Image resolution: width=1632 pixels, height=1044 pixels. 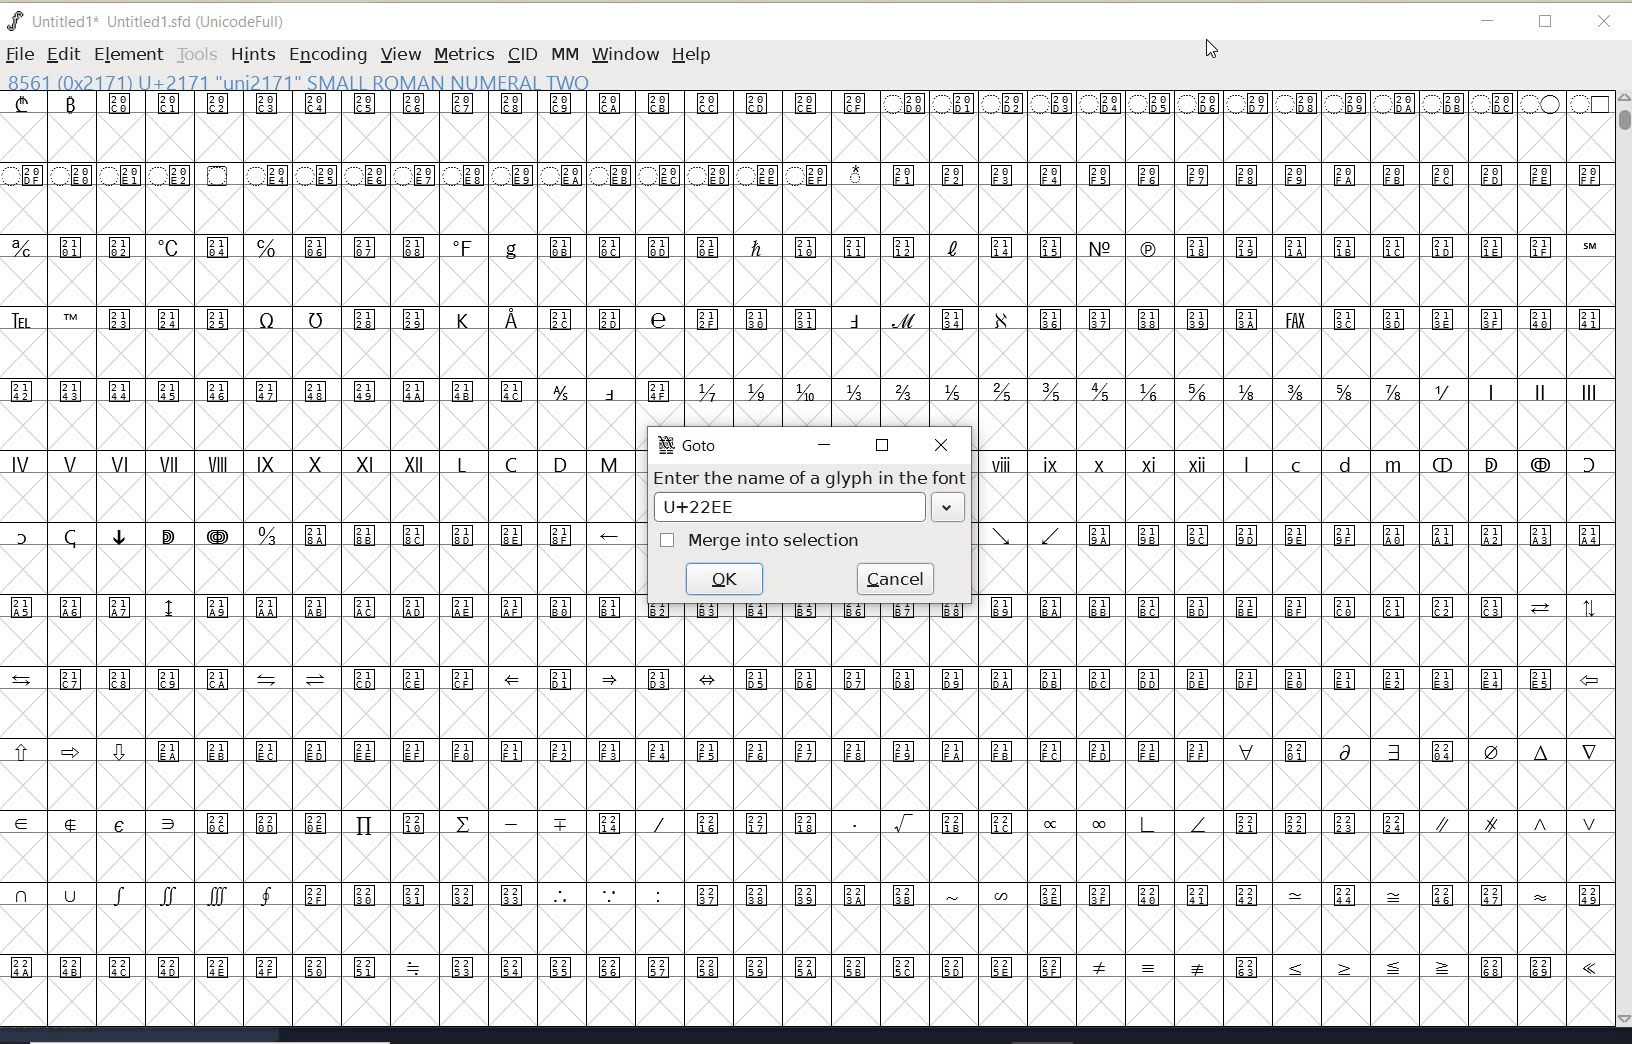 I want to click on GoTo, so click(x=686, y=444).